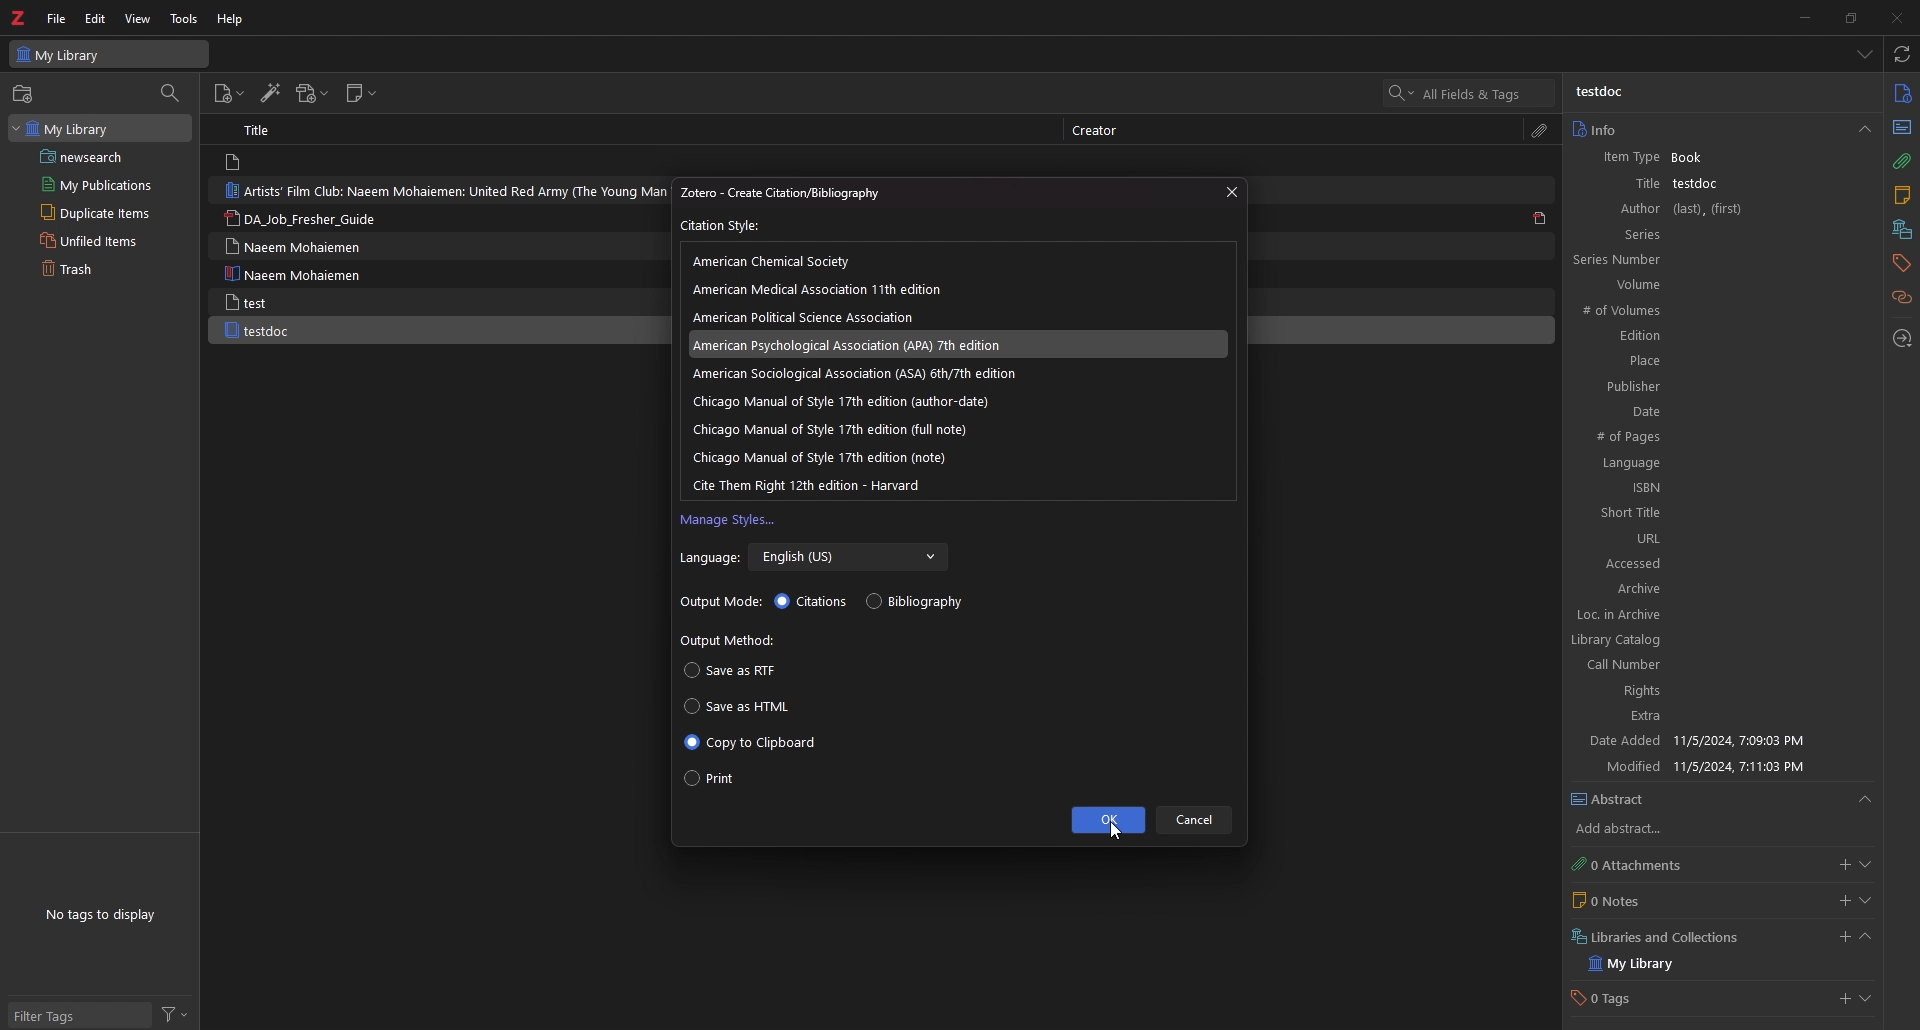 This screenshot has height=1030, width=1920. Describe the element at coordinates (812, 484) in the screenshot. I see `cite them right 12th edition harvard` at that location.